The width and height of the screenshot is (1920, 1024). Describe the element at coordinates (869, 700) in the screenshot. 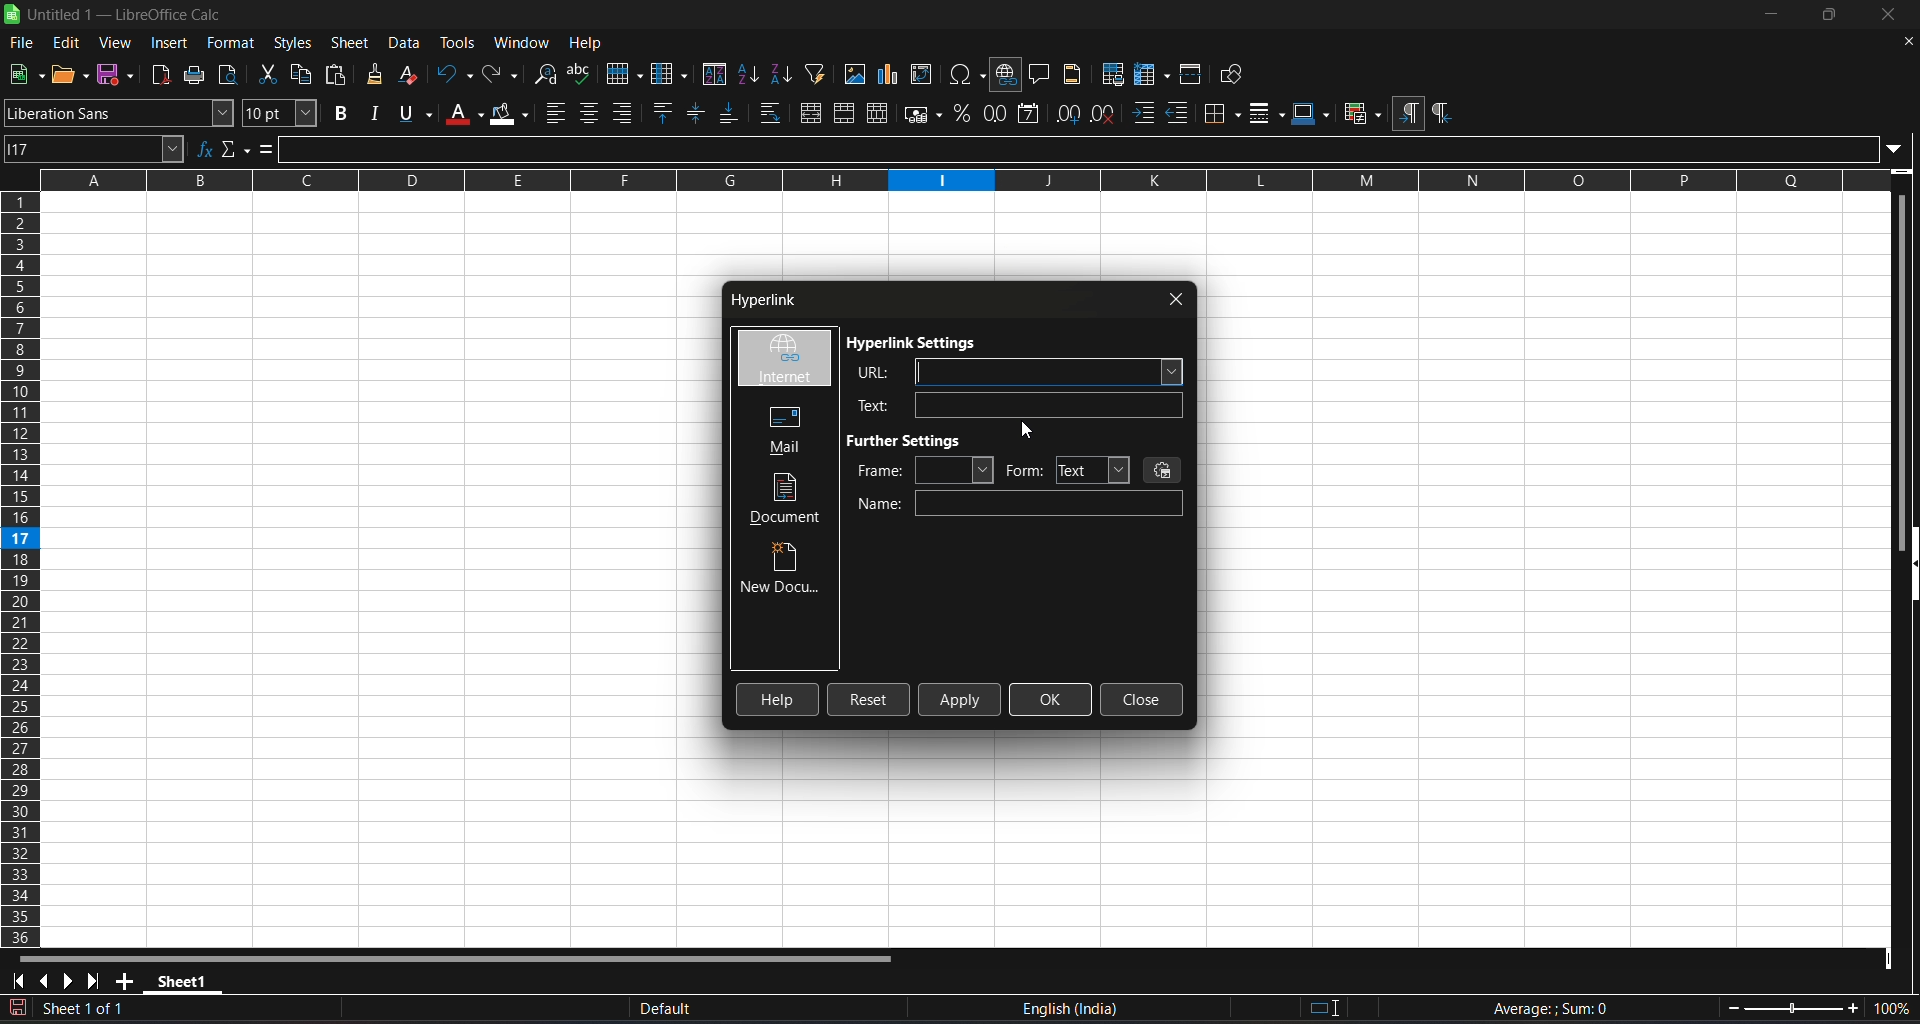

I see `reset` at that location.